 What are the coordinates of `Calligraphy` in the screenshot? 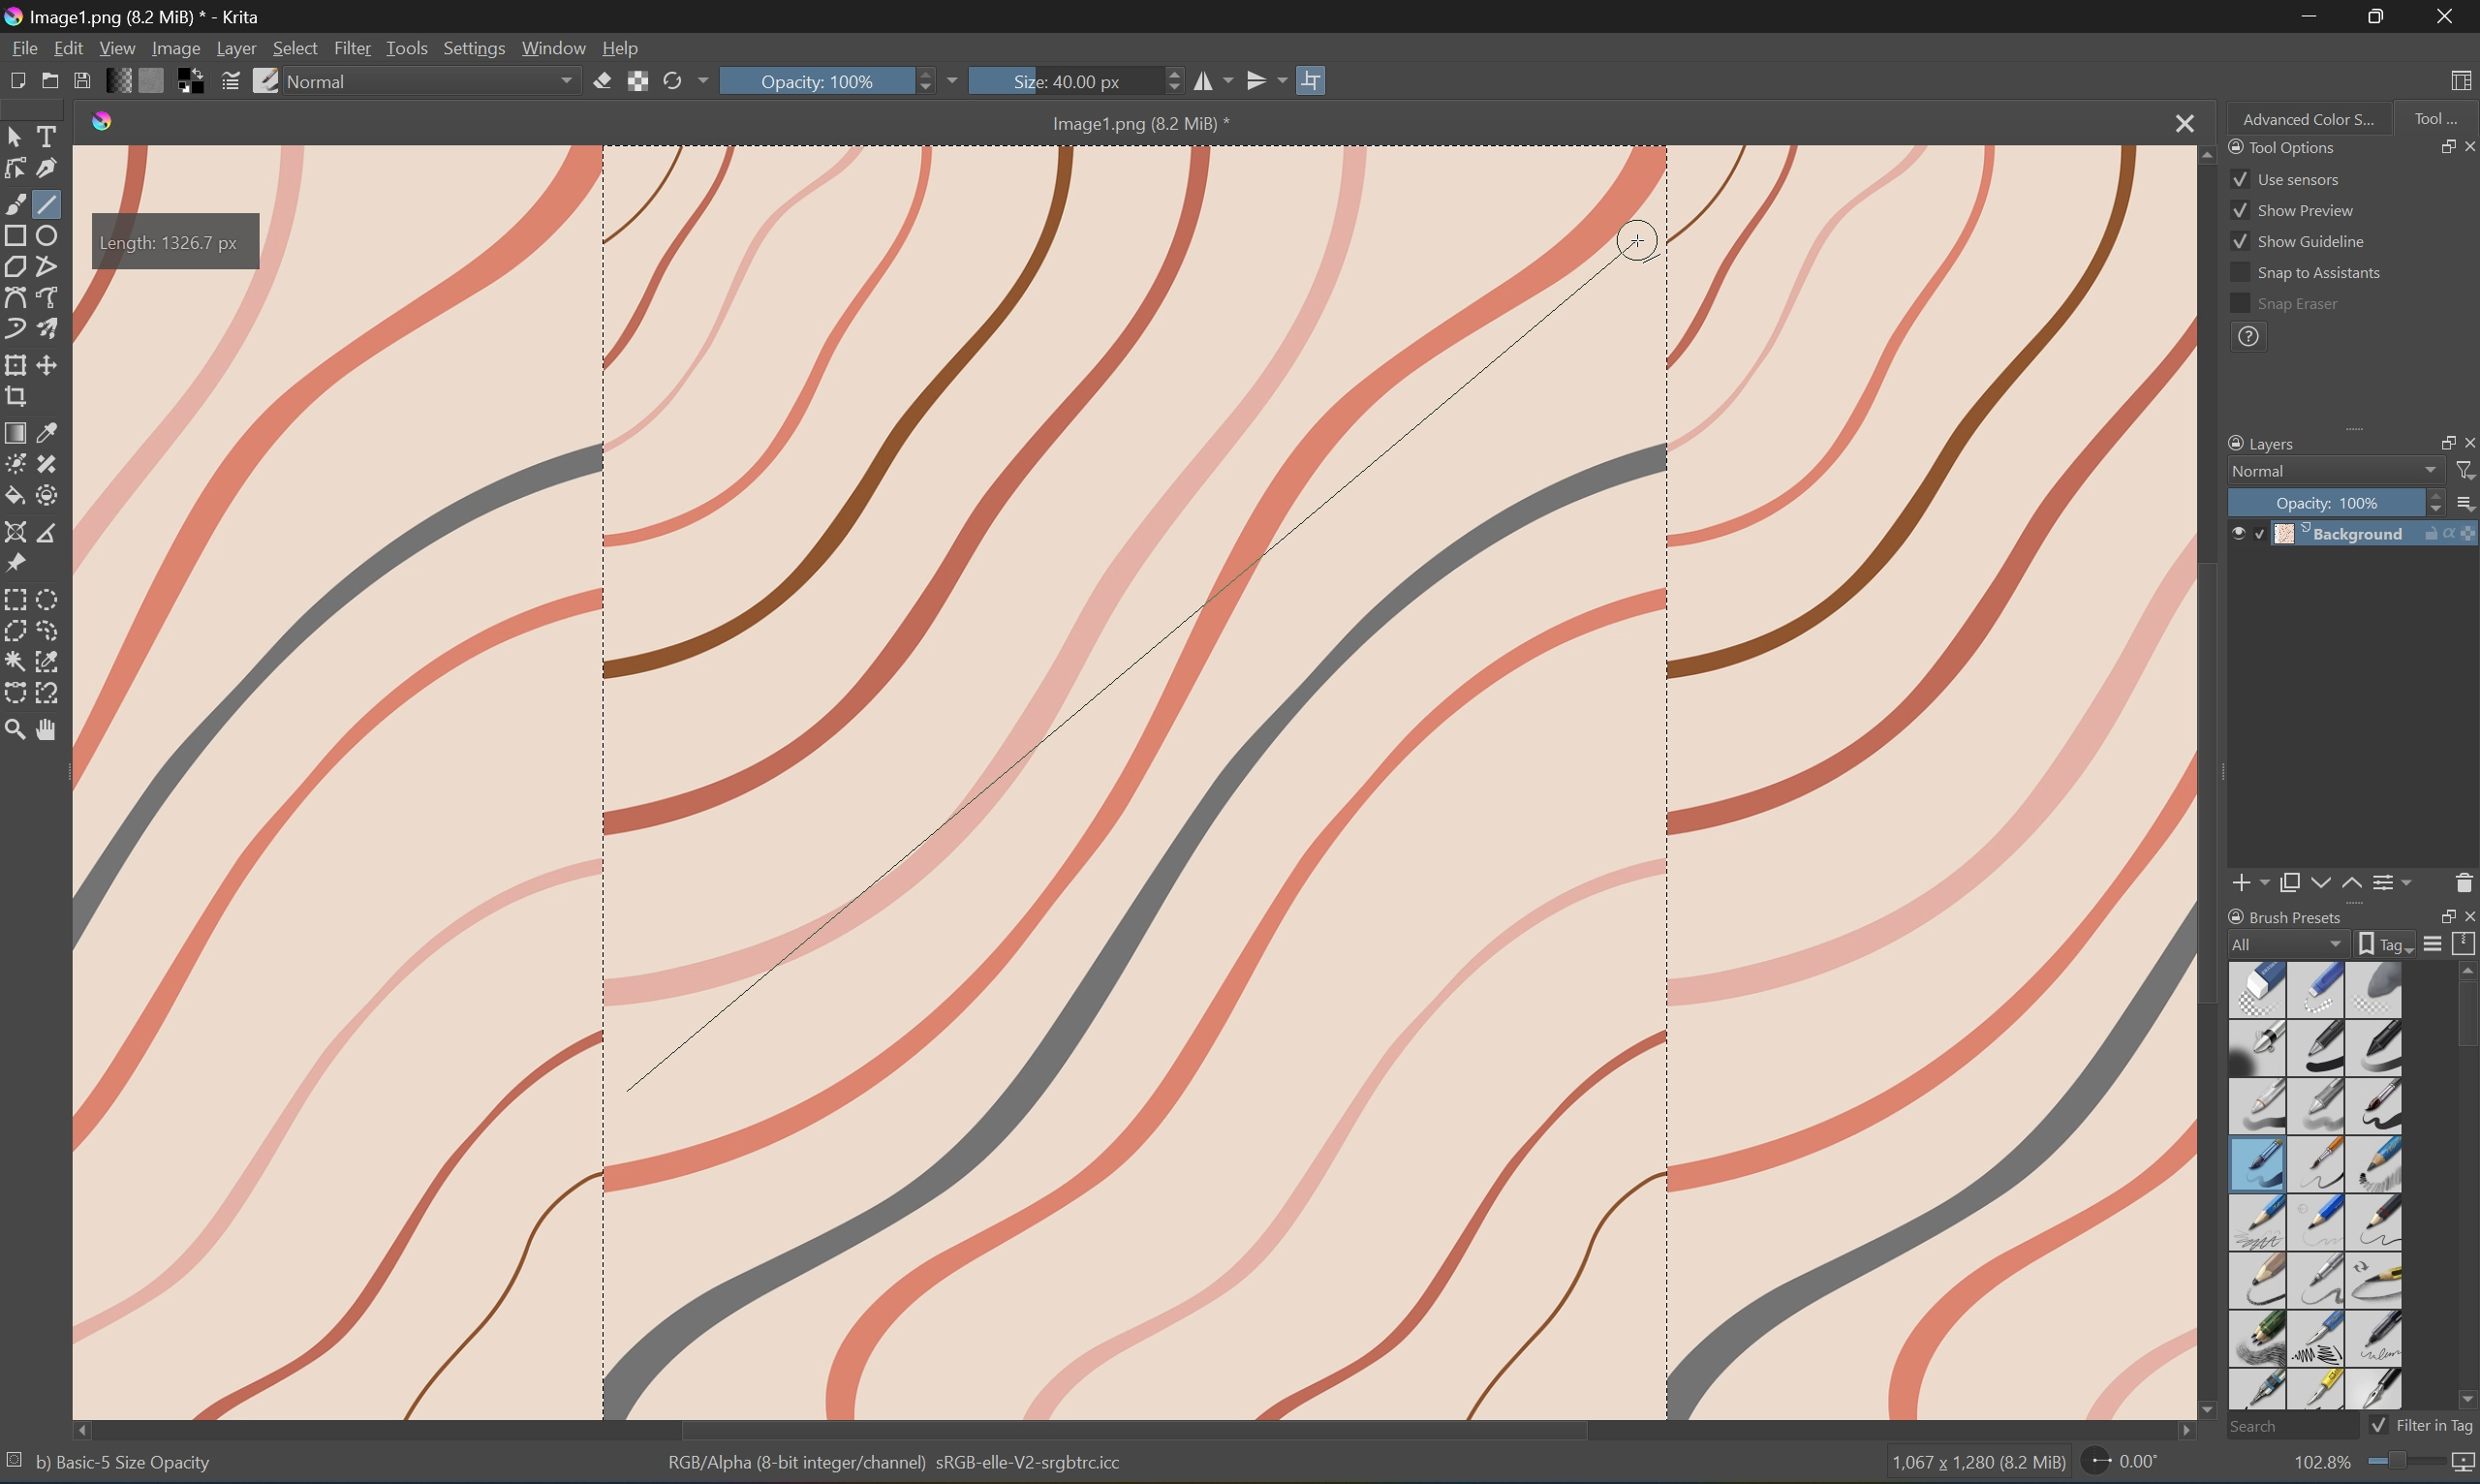 It's located at (48, 167).